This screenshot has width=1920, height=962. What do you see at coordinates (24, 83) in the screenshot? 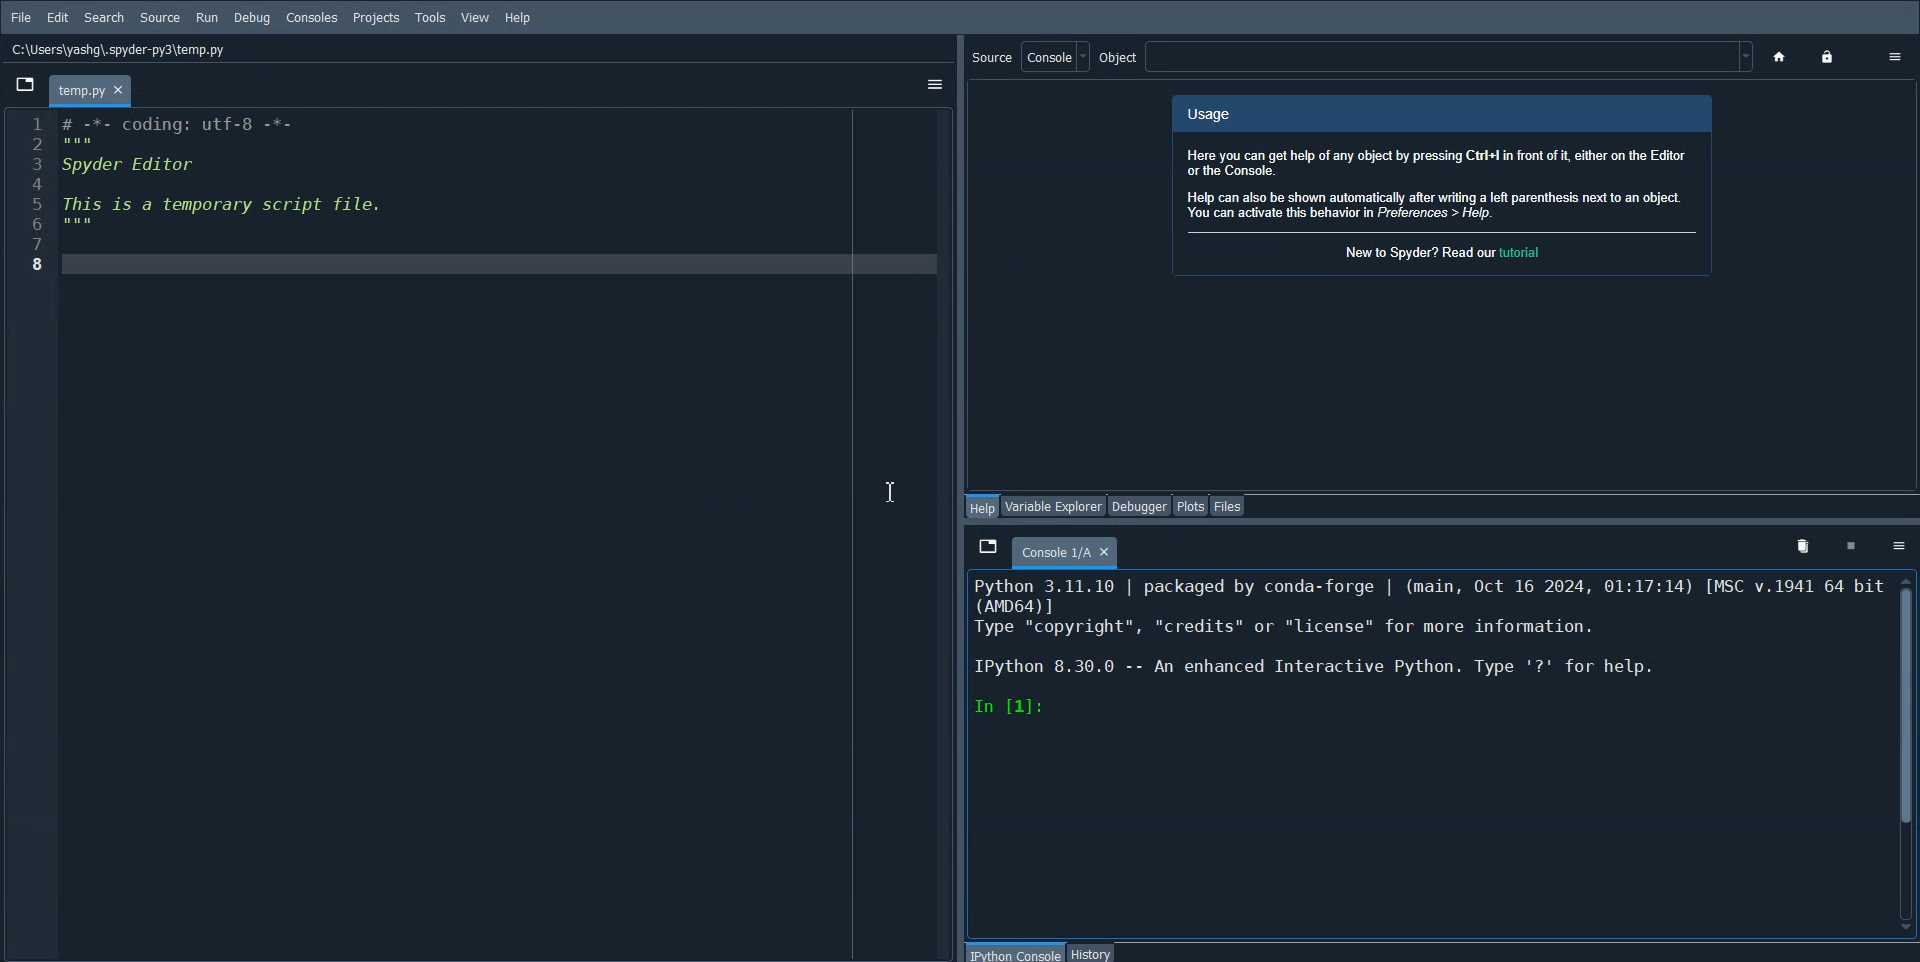
I see `Browse Tab` at bounding box center [24, 83].